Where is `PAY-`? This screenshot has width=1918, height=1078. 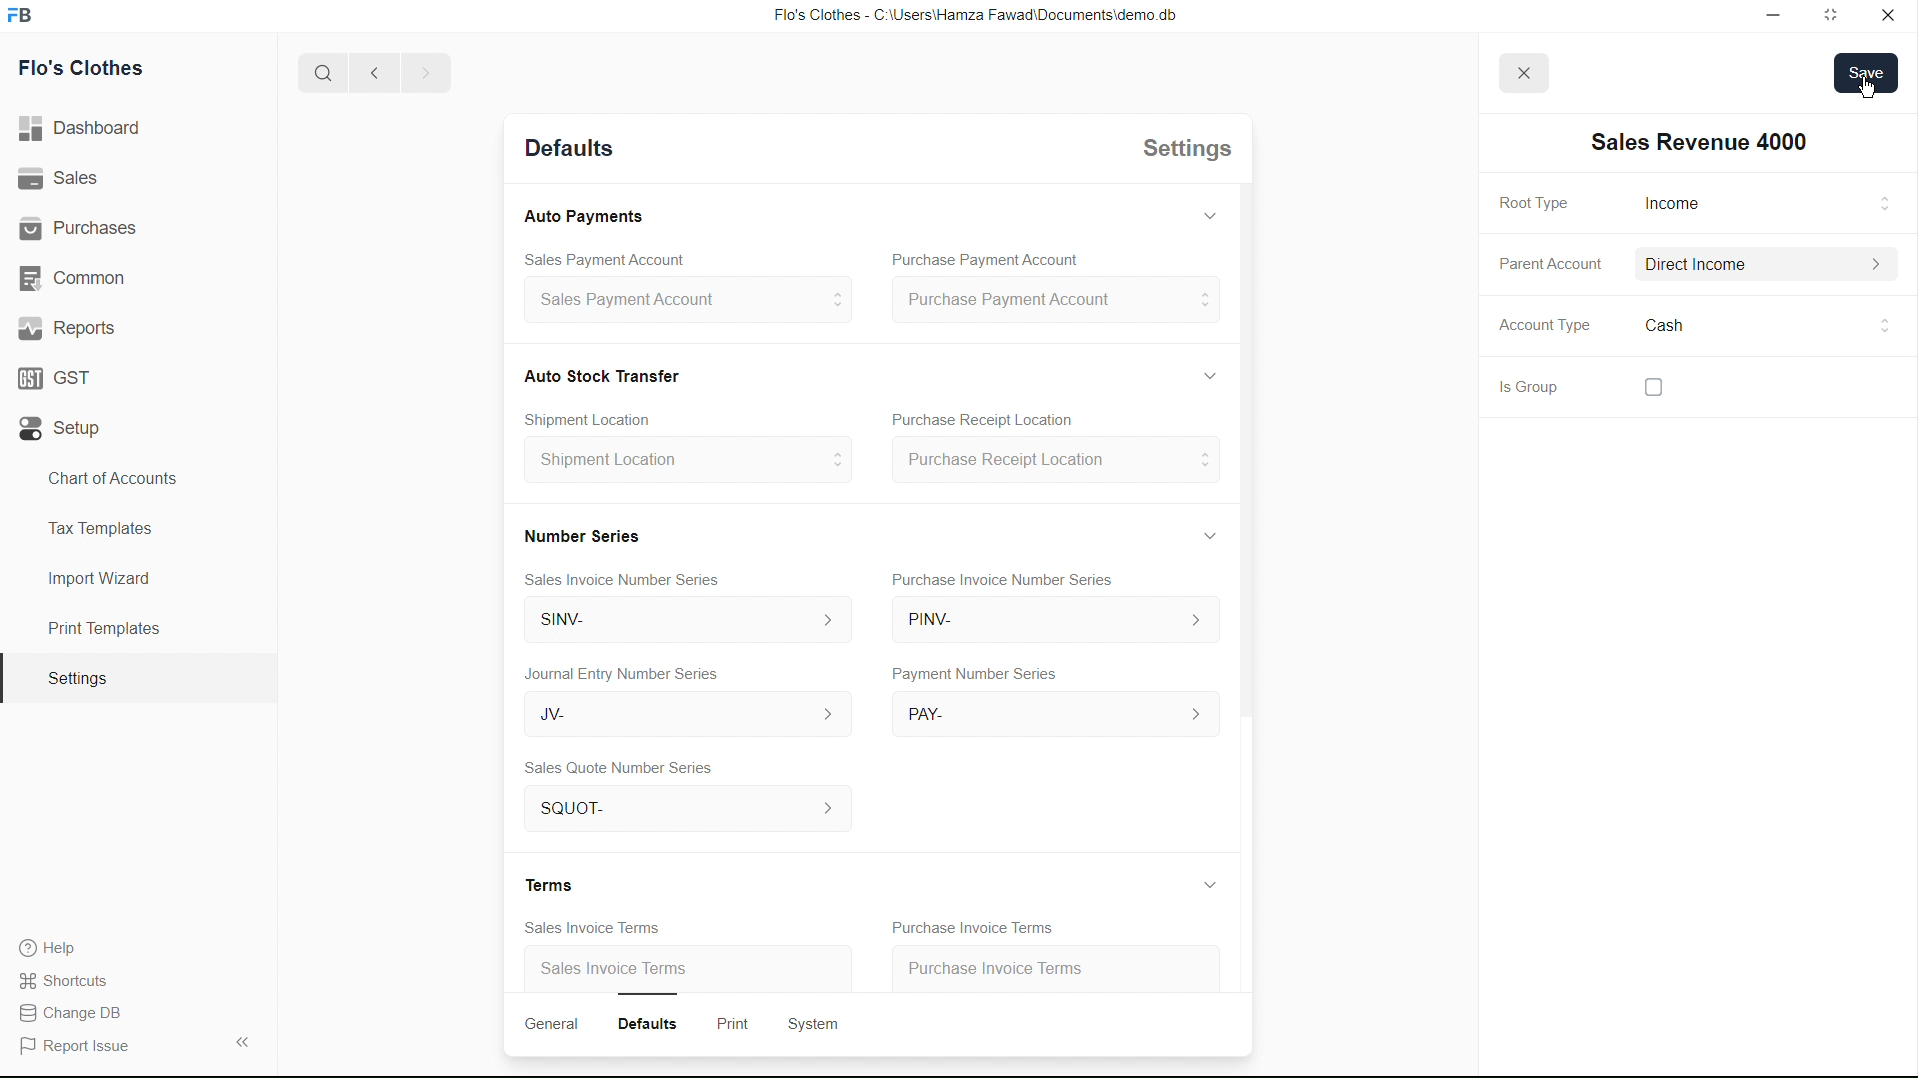
PAY- is located at coordinates (1055, 712).